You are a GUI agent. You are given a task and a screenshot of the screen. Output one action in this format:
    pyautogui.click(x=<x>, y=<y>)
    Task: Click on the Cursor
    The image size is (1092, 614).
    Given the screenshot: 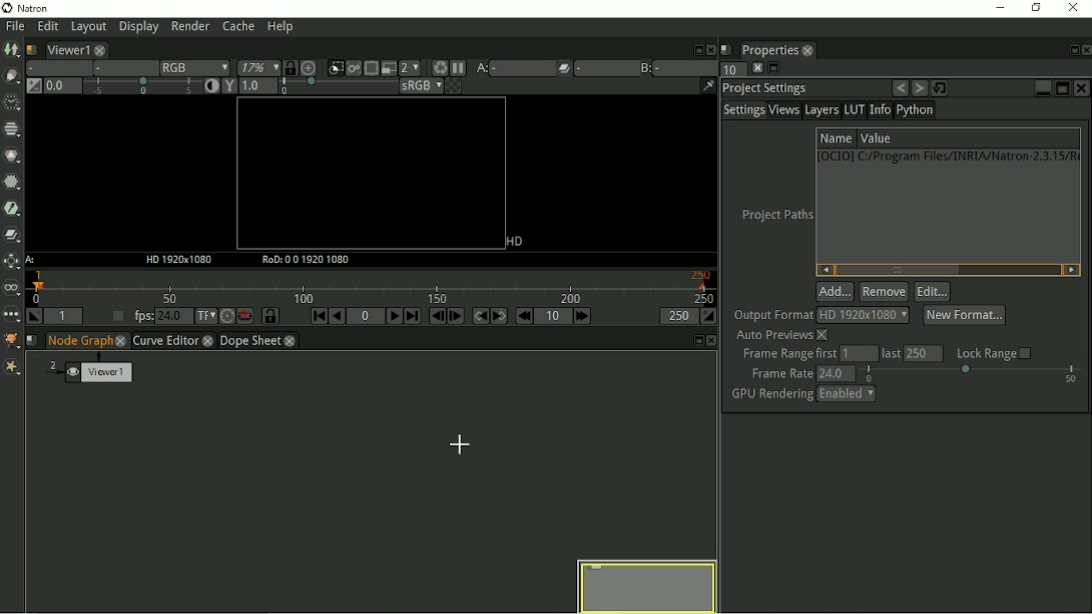 What is the action you would take?
    pyautogui.click(x=461, y=443)
    